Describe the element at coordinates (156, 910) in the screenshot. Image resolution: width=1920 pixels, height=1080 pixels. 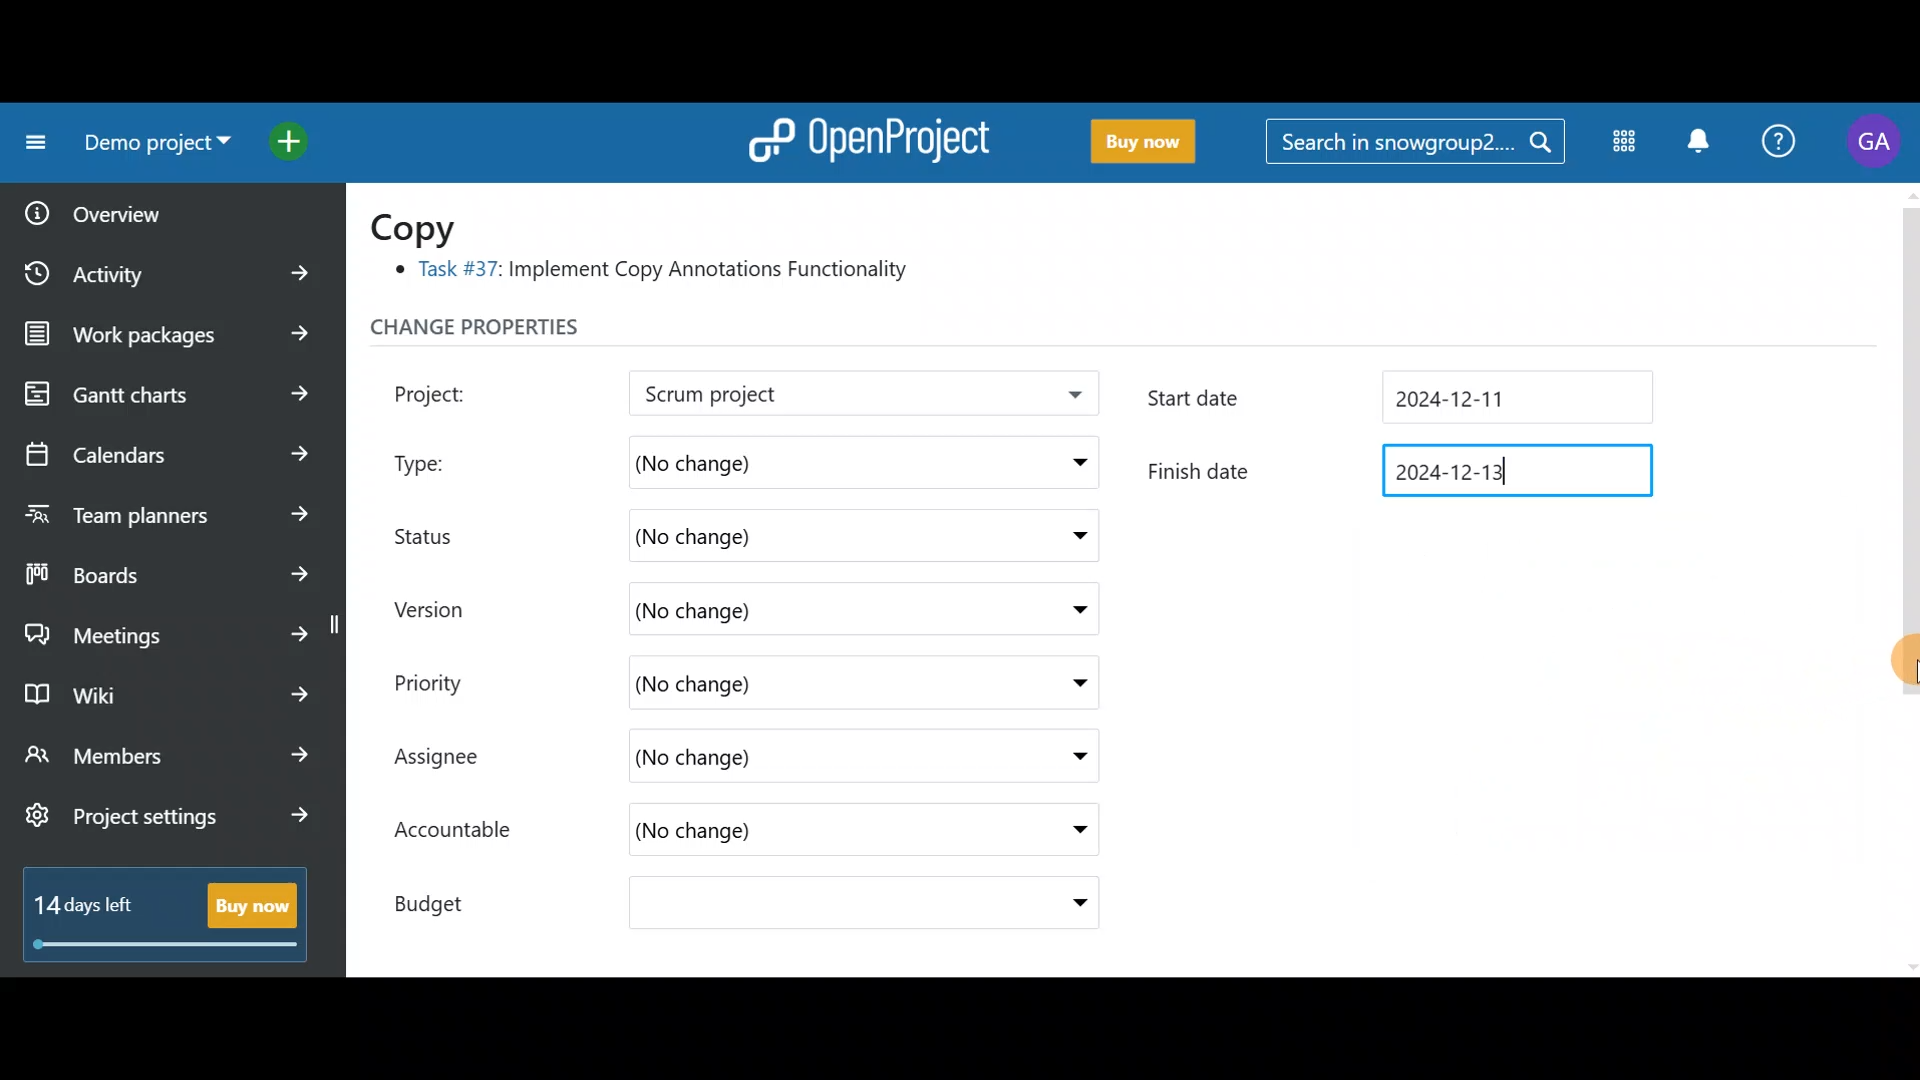
I see `14 days left - Buy now` at that location.